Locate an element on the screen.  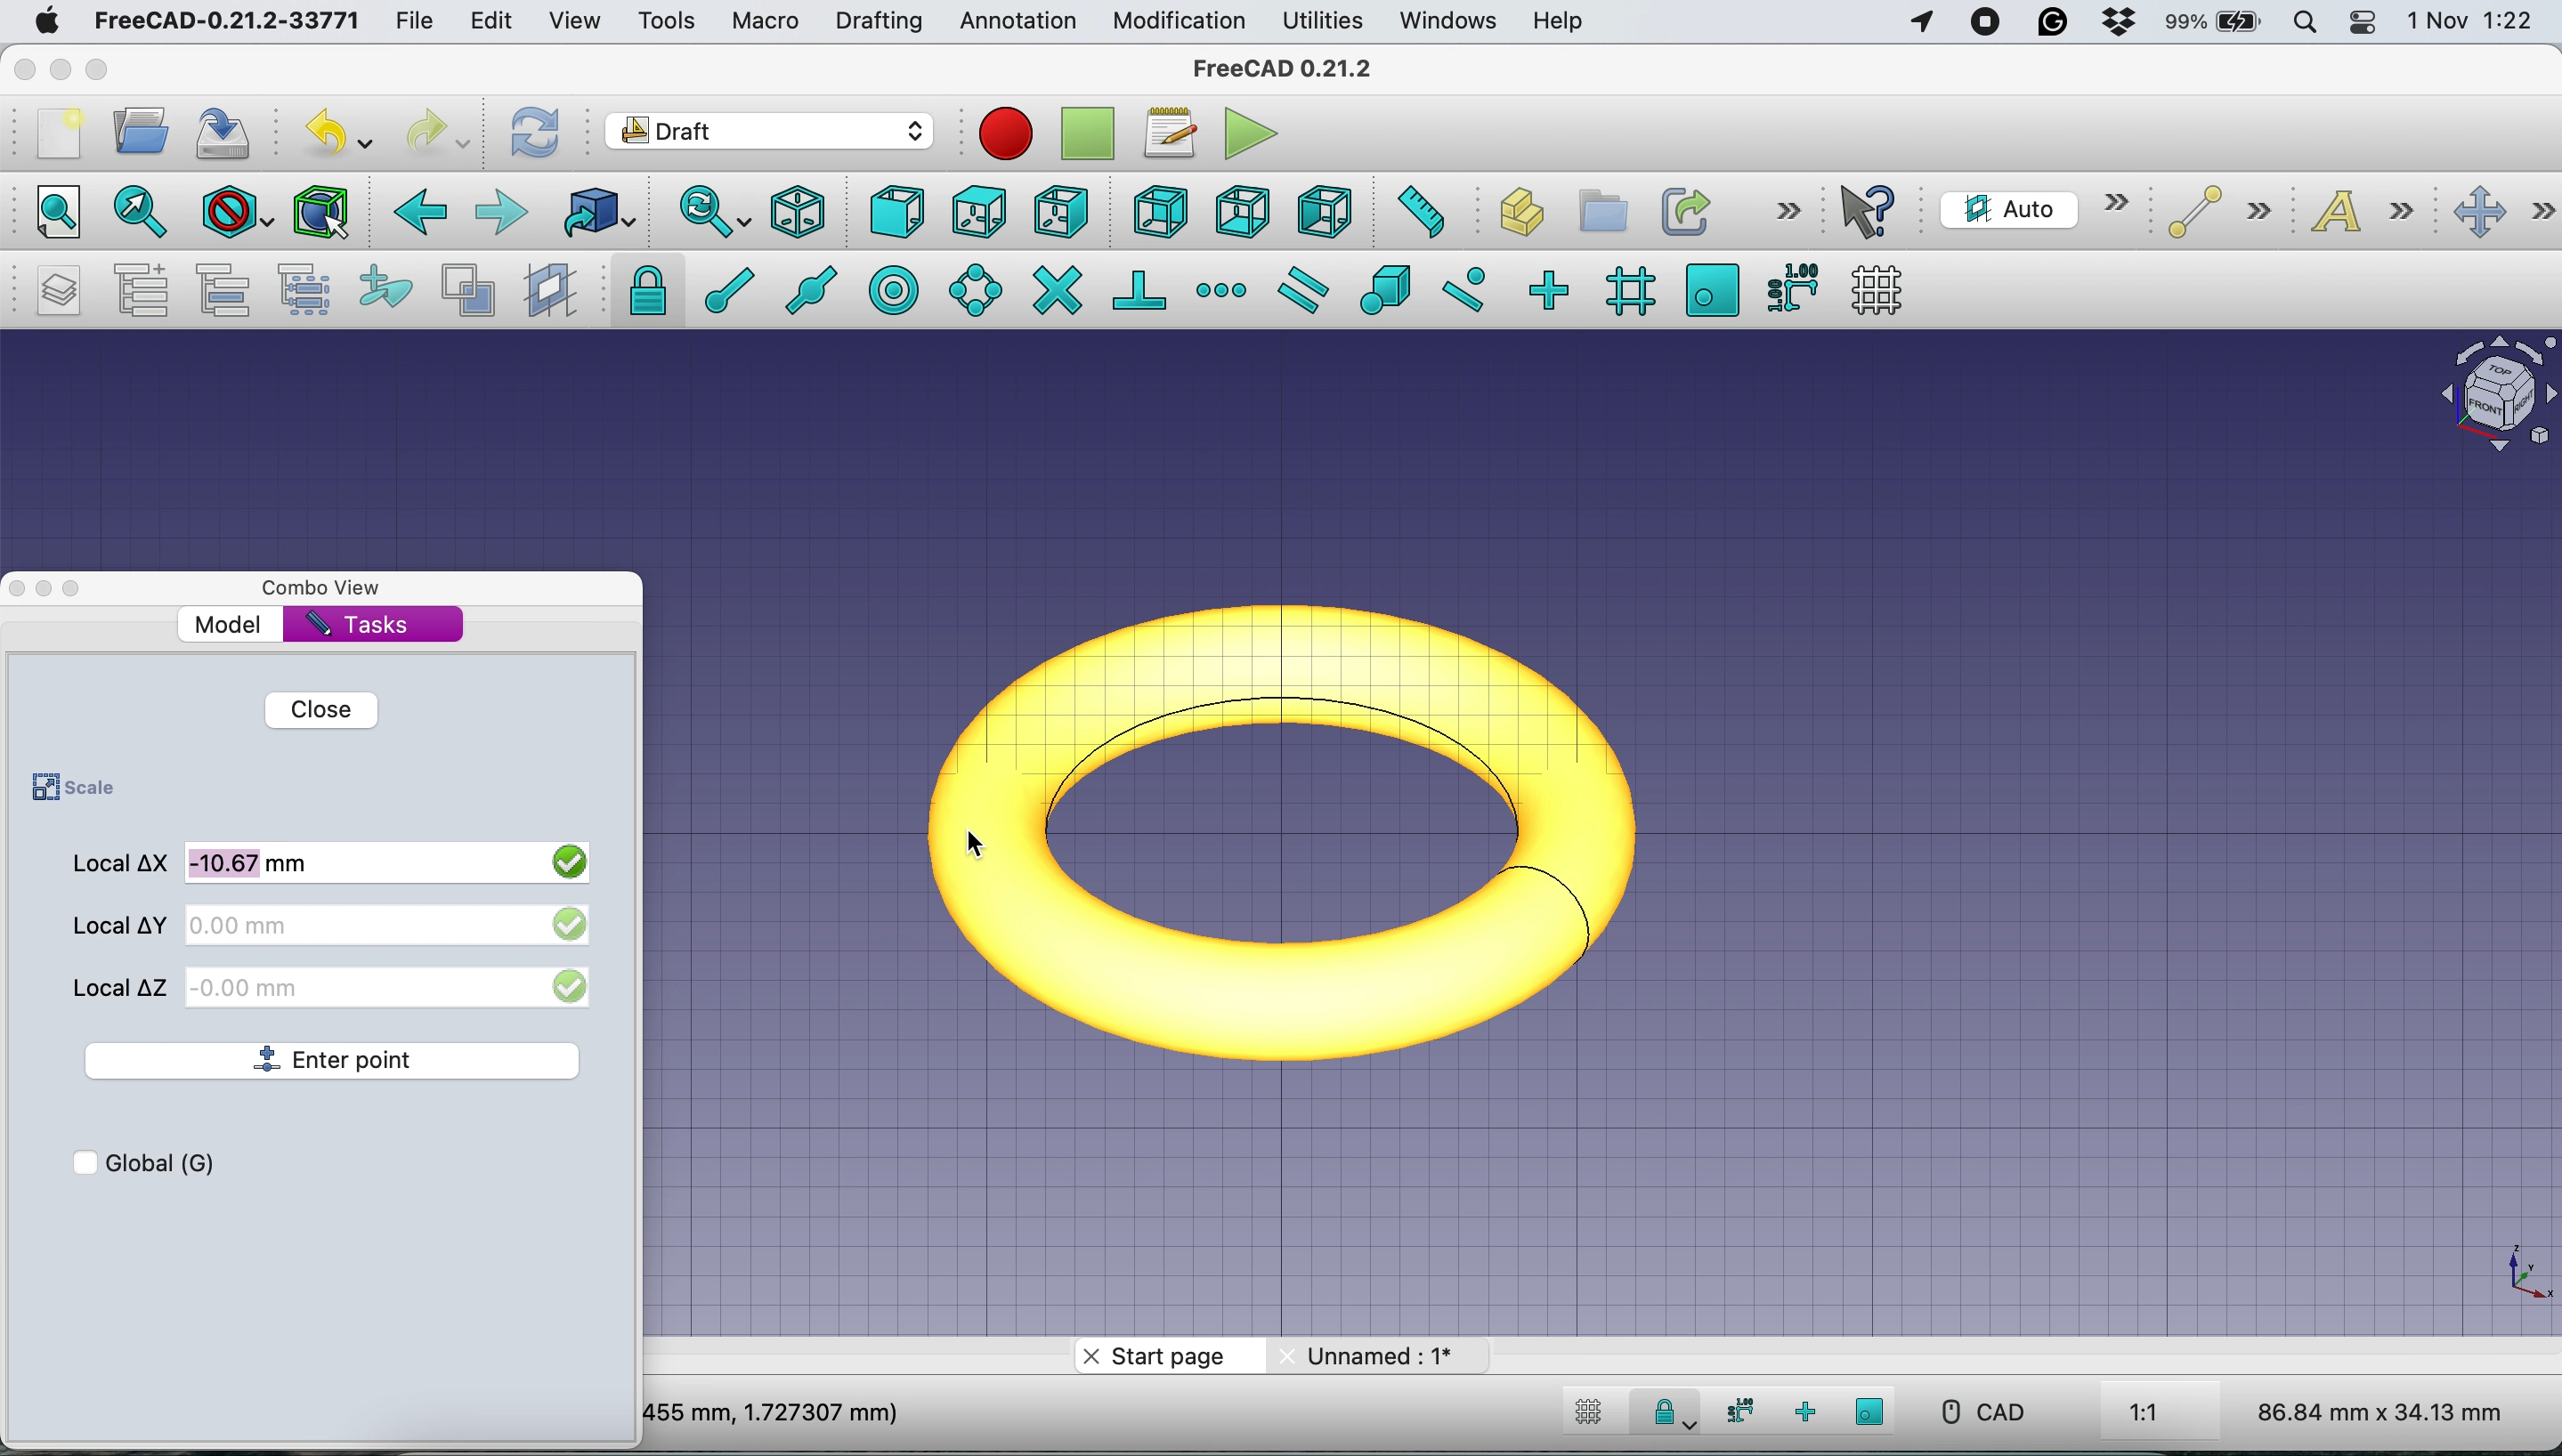
snap dimensions is located at coordinates (1736, 1411).